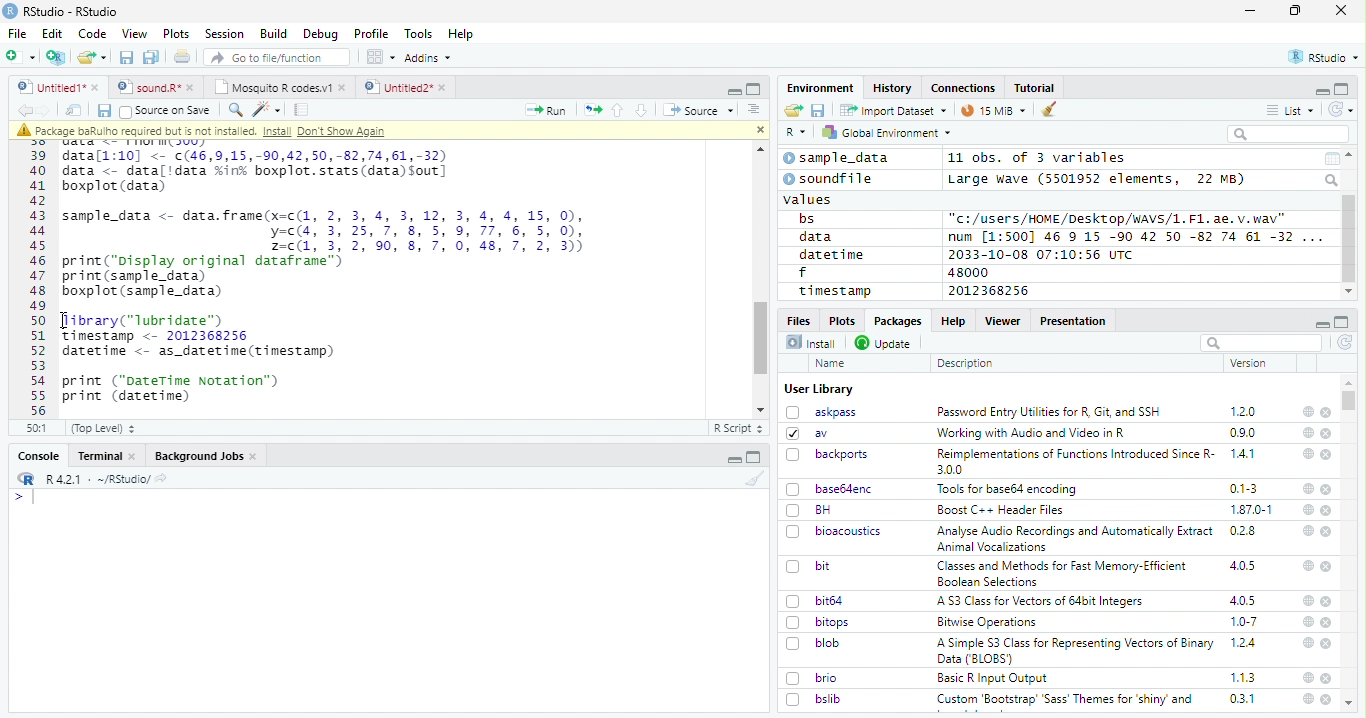 The height and width of the screenshot is (718, 1366). Describe the element at coordinates (1326, 489) in the screenshot. I see `close` at that location.